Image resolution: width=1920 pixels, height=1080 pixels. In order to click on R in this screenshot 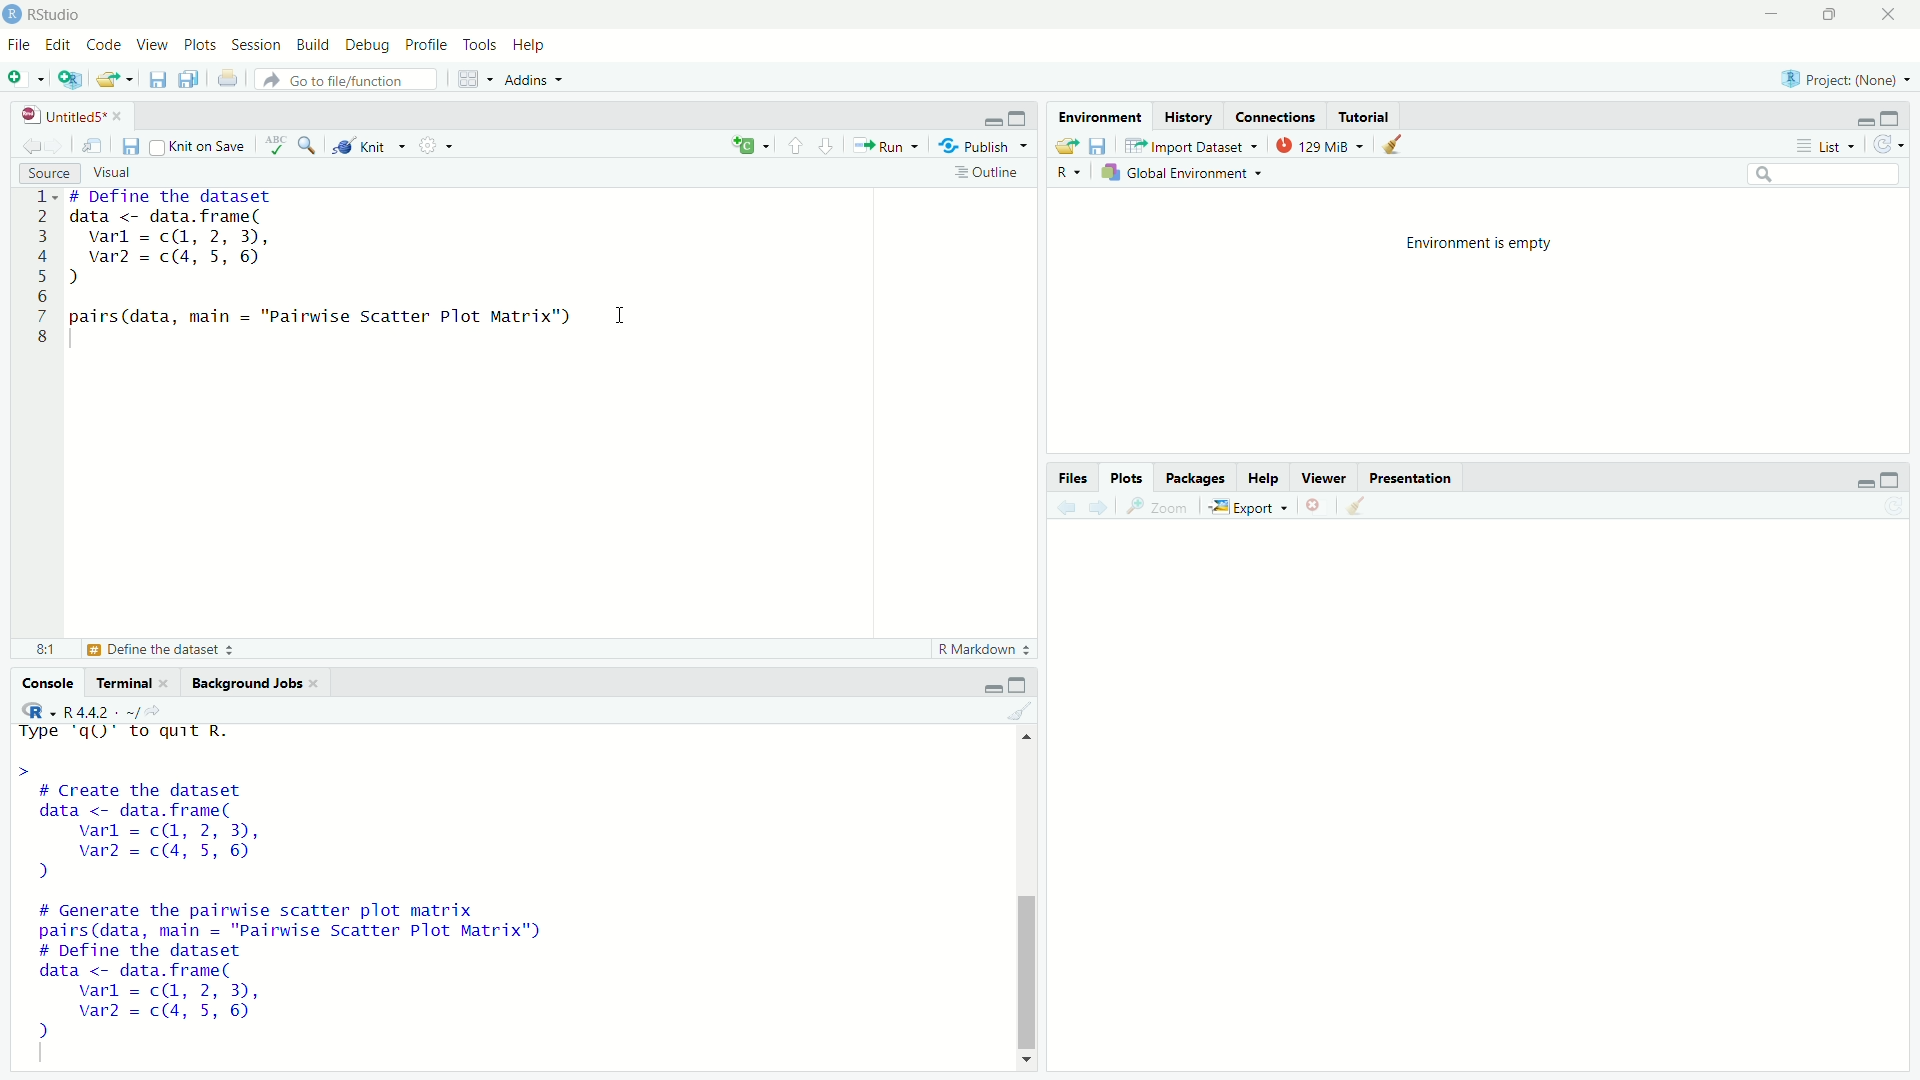, I will do `click(1067, 173)`.